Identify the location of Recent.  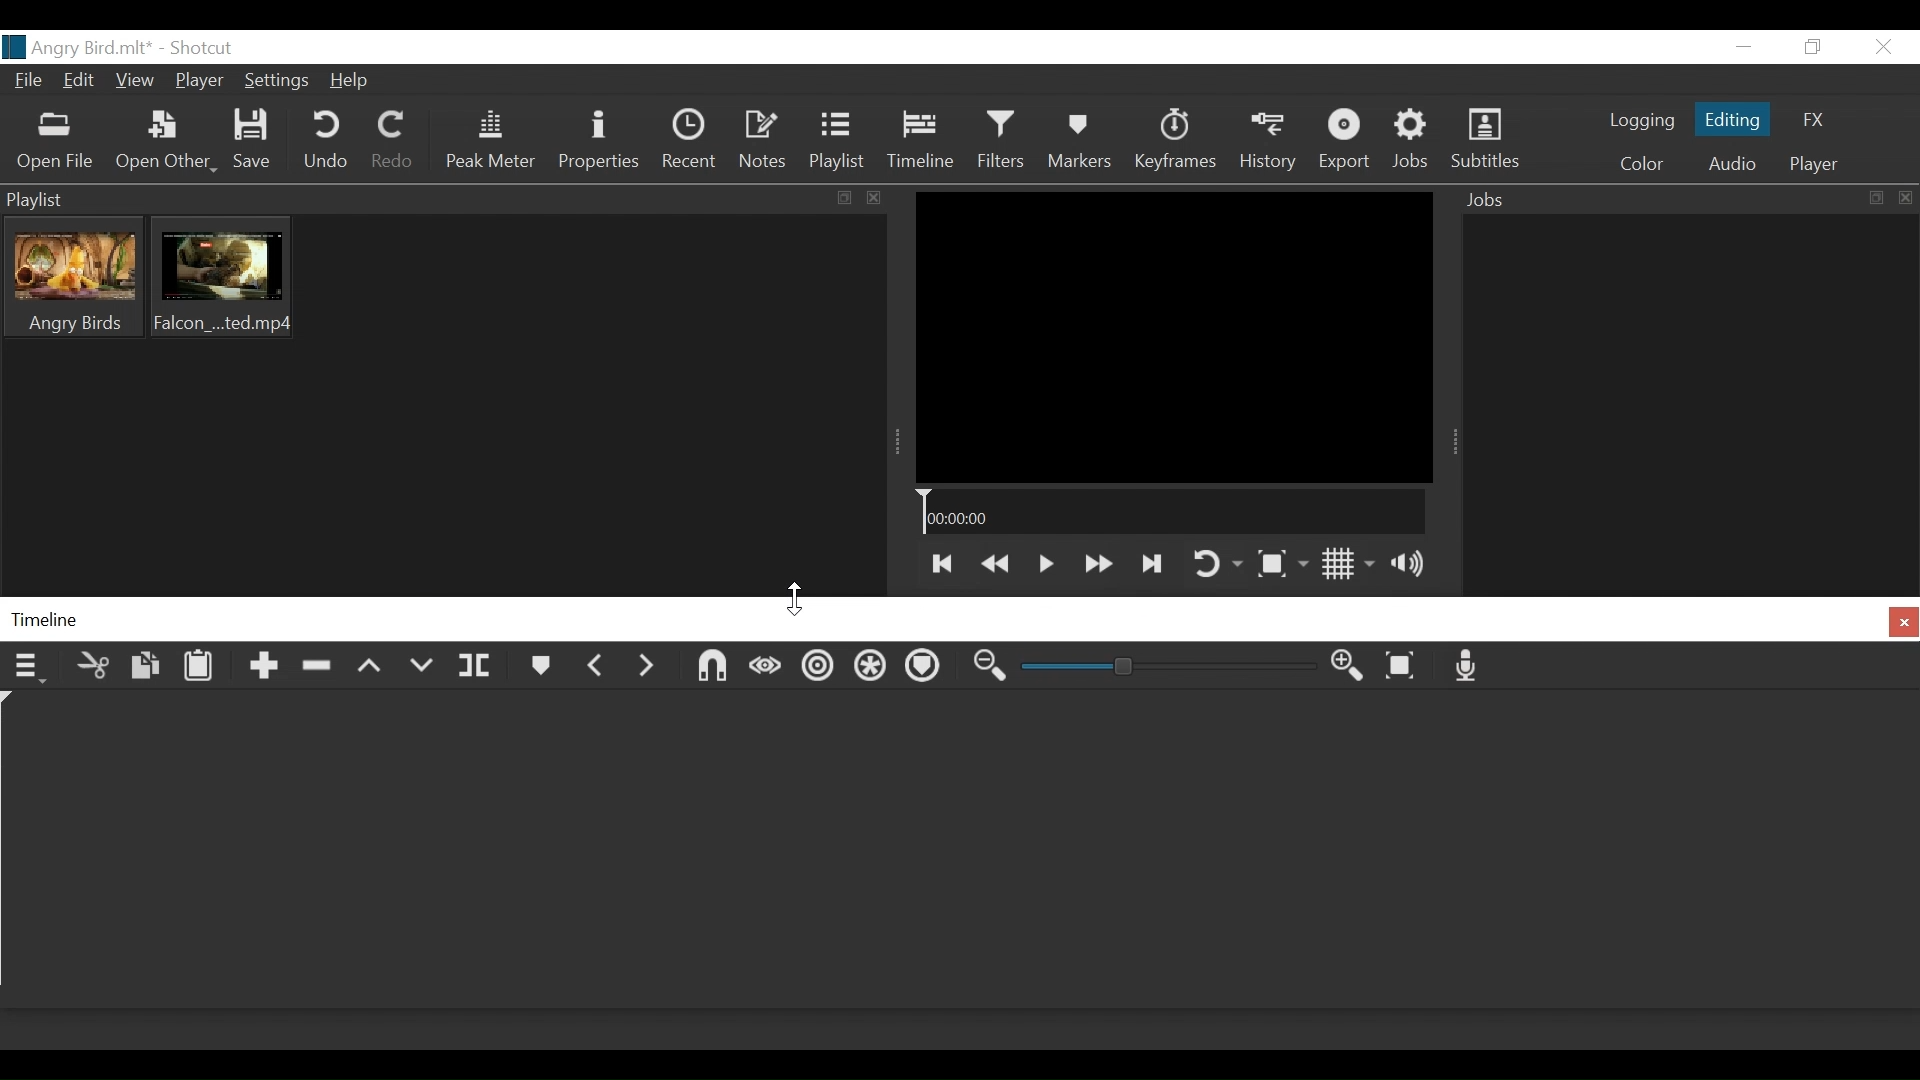
(693, 142).